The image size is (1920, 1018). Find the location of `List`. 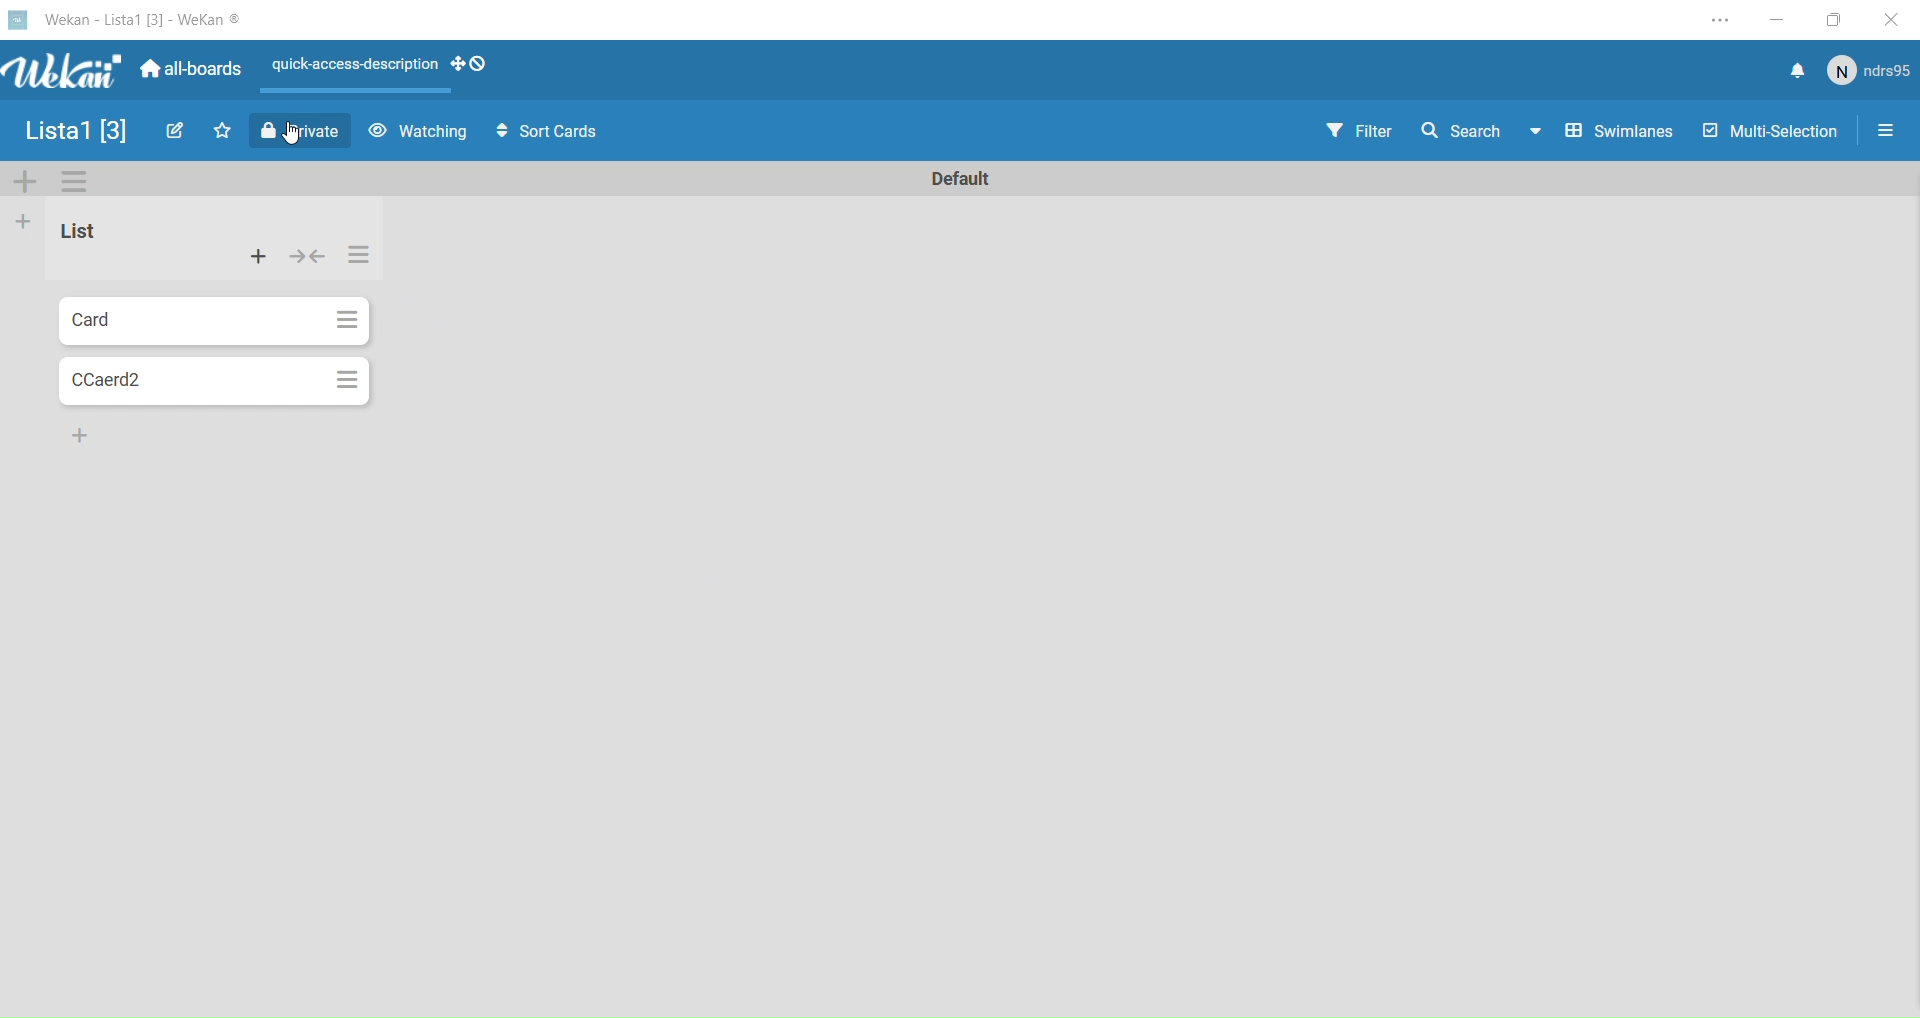

List is located at coordinates (97, 237).